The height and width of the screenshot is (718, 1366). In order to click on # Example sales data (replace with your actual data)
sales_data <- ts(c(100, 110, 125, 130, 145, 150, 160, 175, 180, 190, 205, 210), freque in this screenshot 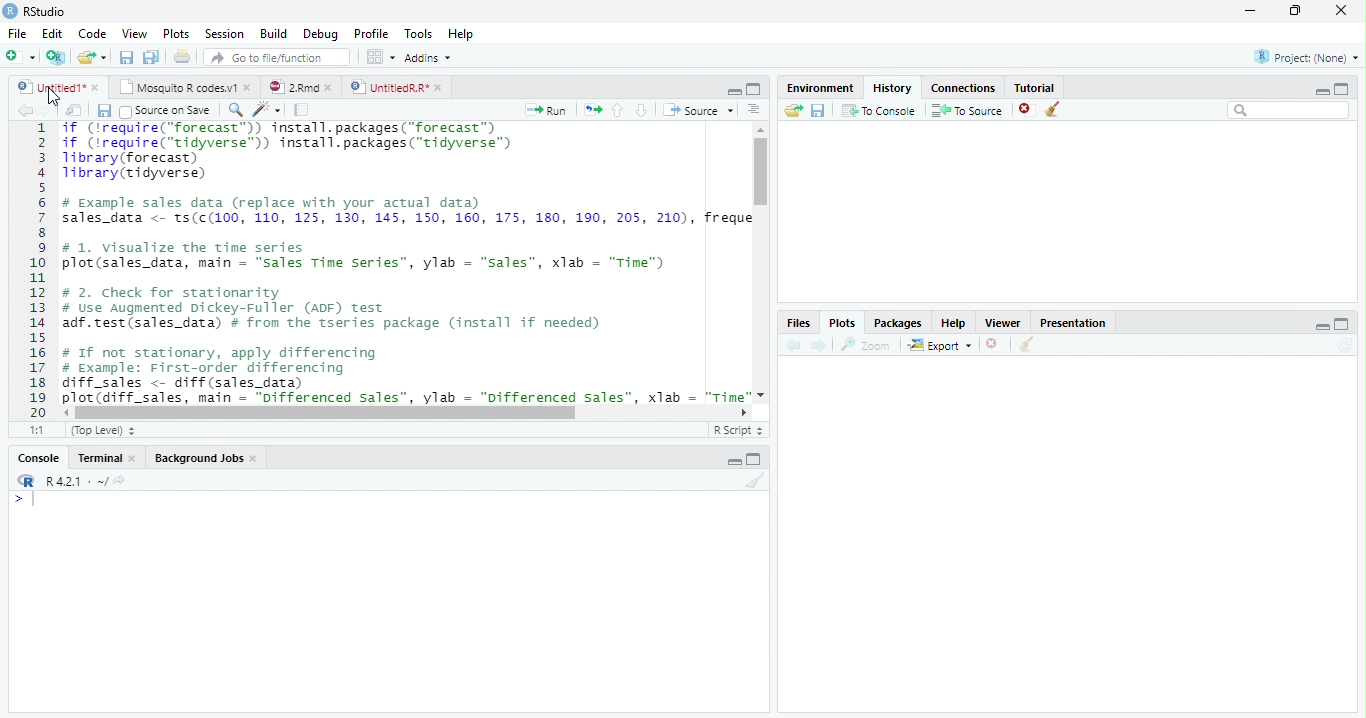, I will do `click(408, 213)`.